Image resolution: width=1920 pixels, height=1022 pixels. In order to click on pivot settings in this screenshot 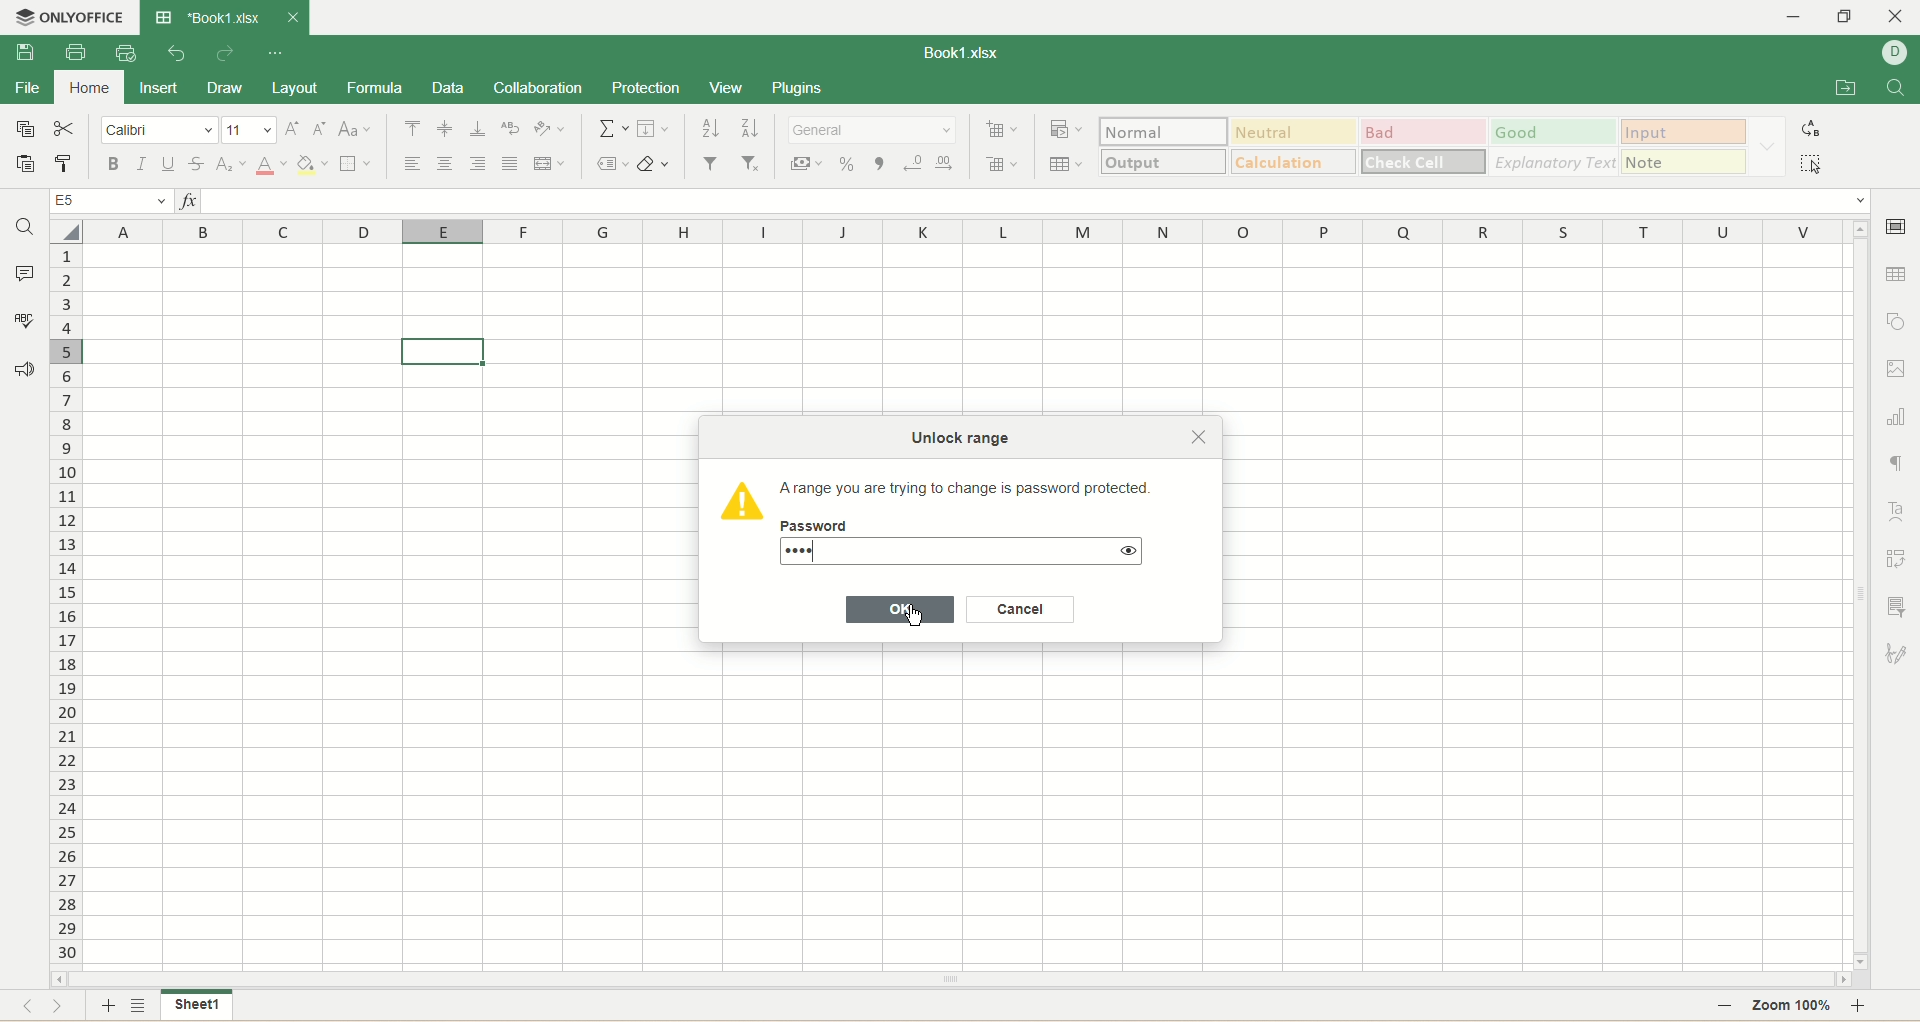, I will do `click(1898, 558)`.